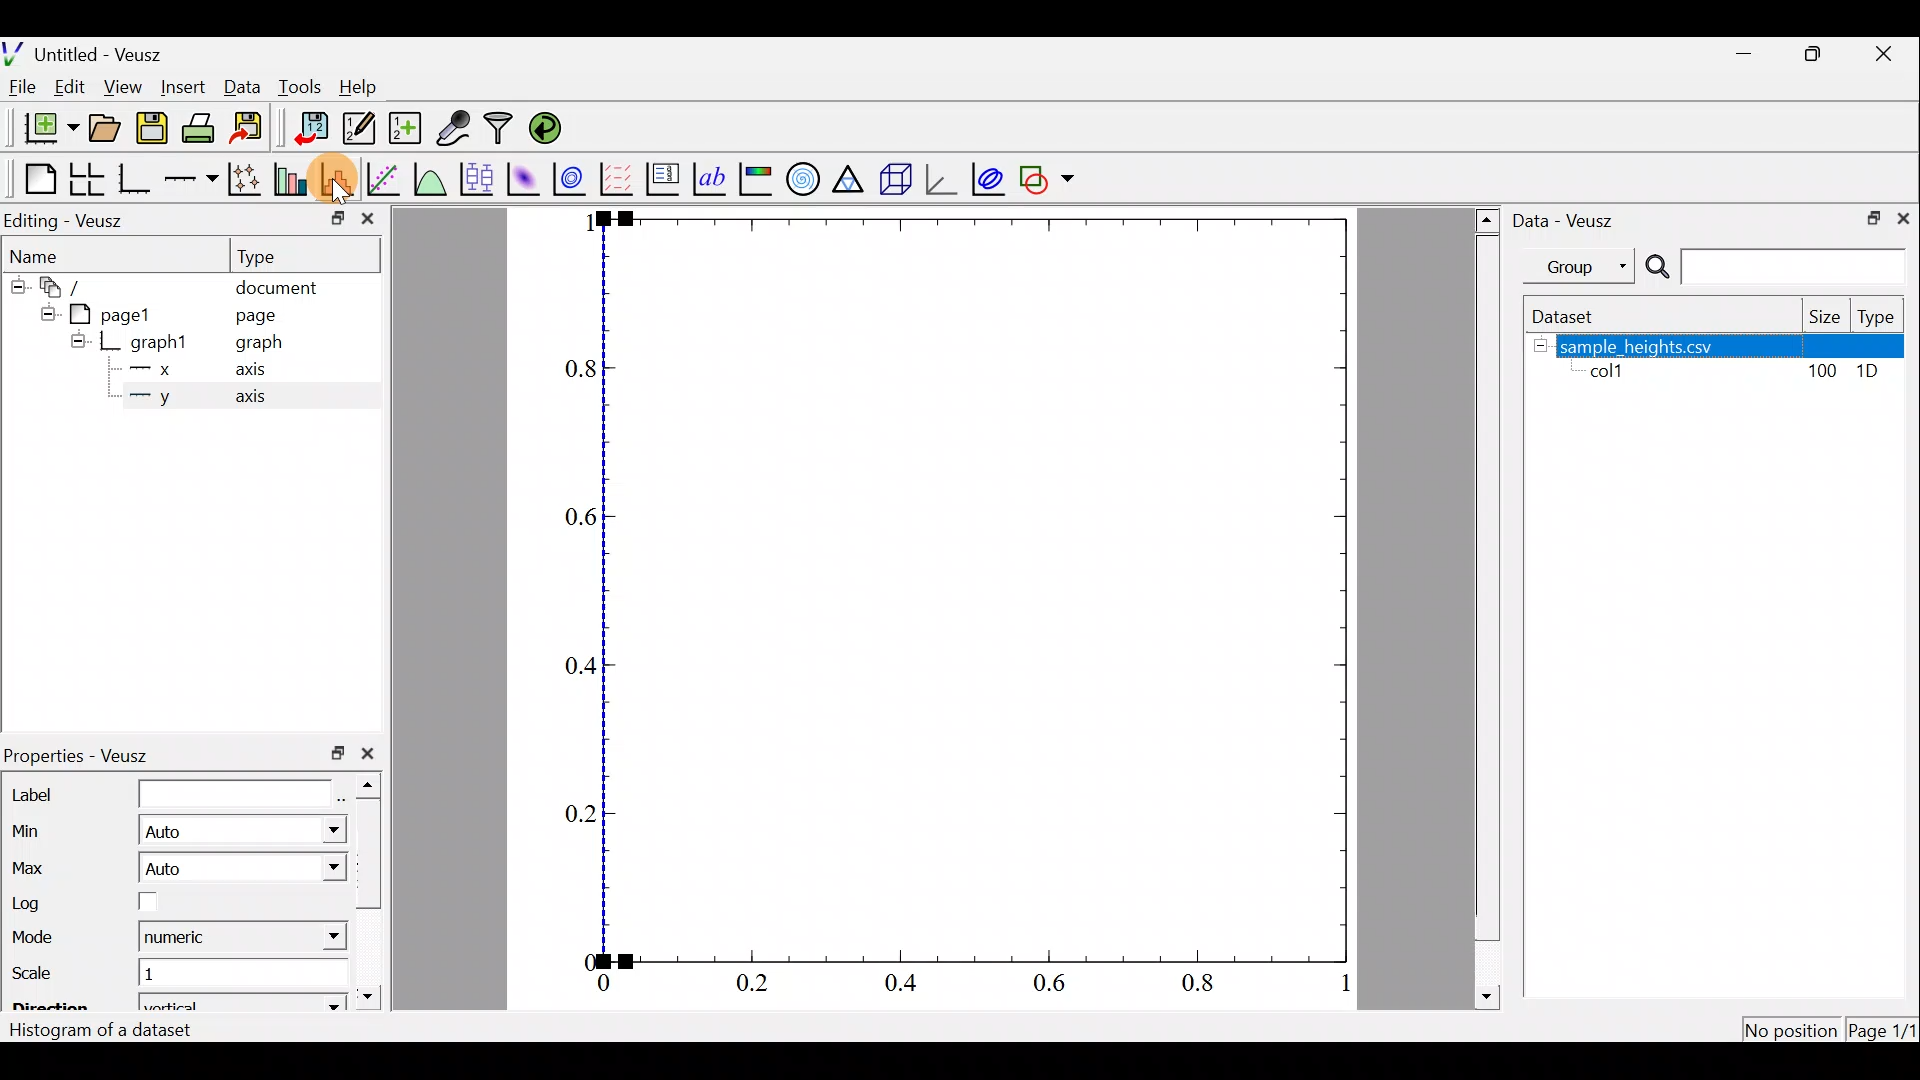 This screenshot has height=1080, width=1920. What do you see at coordinates (156, 343) in the screenshot?
I see `graph1` at bounding box center [156, 343].